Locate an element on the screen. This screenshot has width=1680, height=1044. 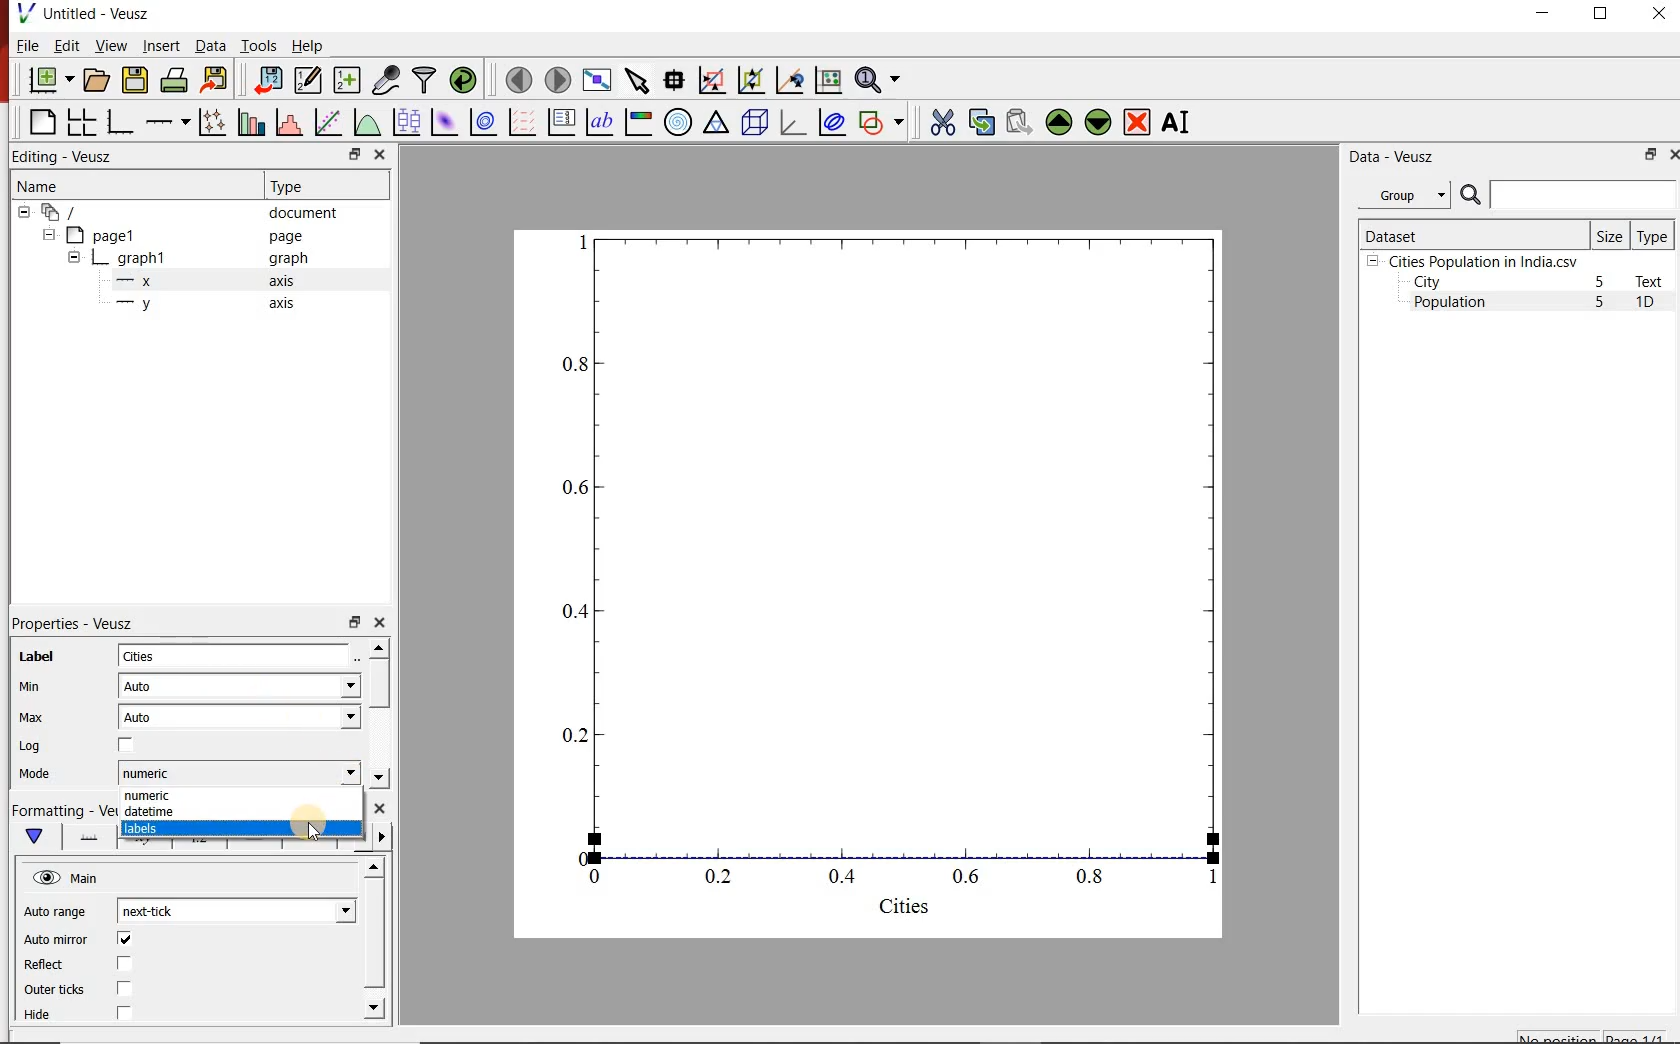
Labels is located at coordinates (149, 828).